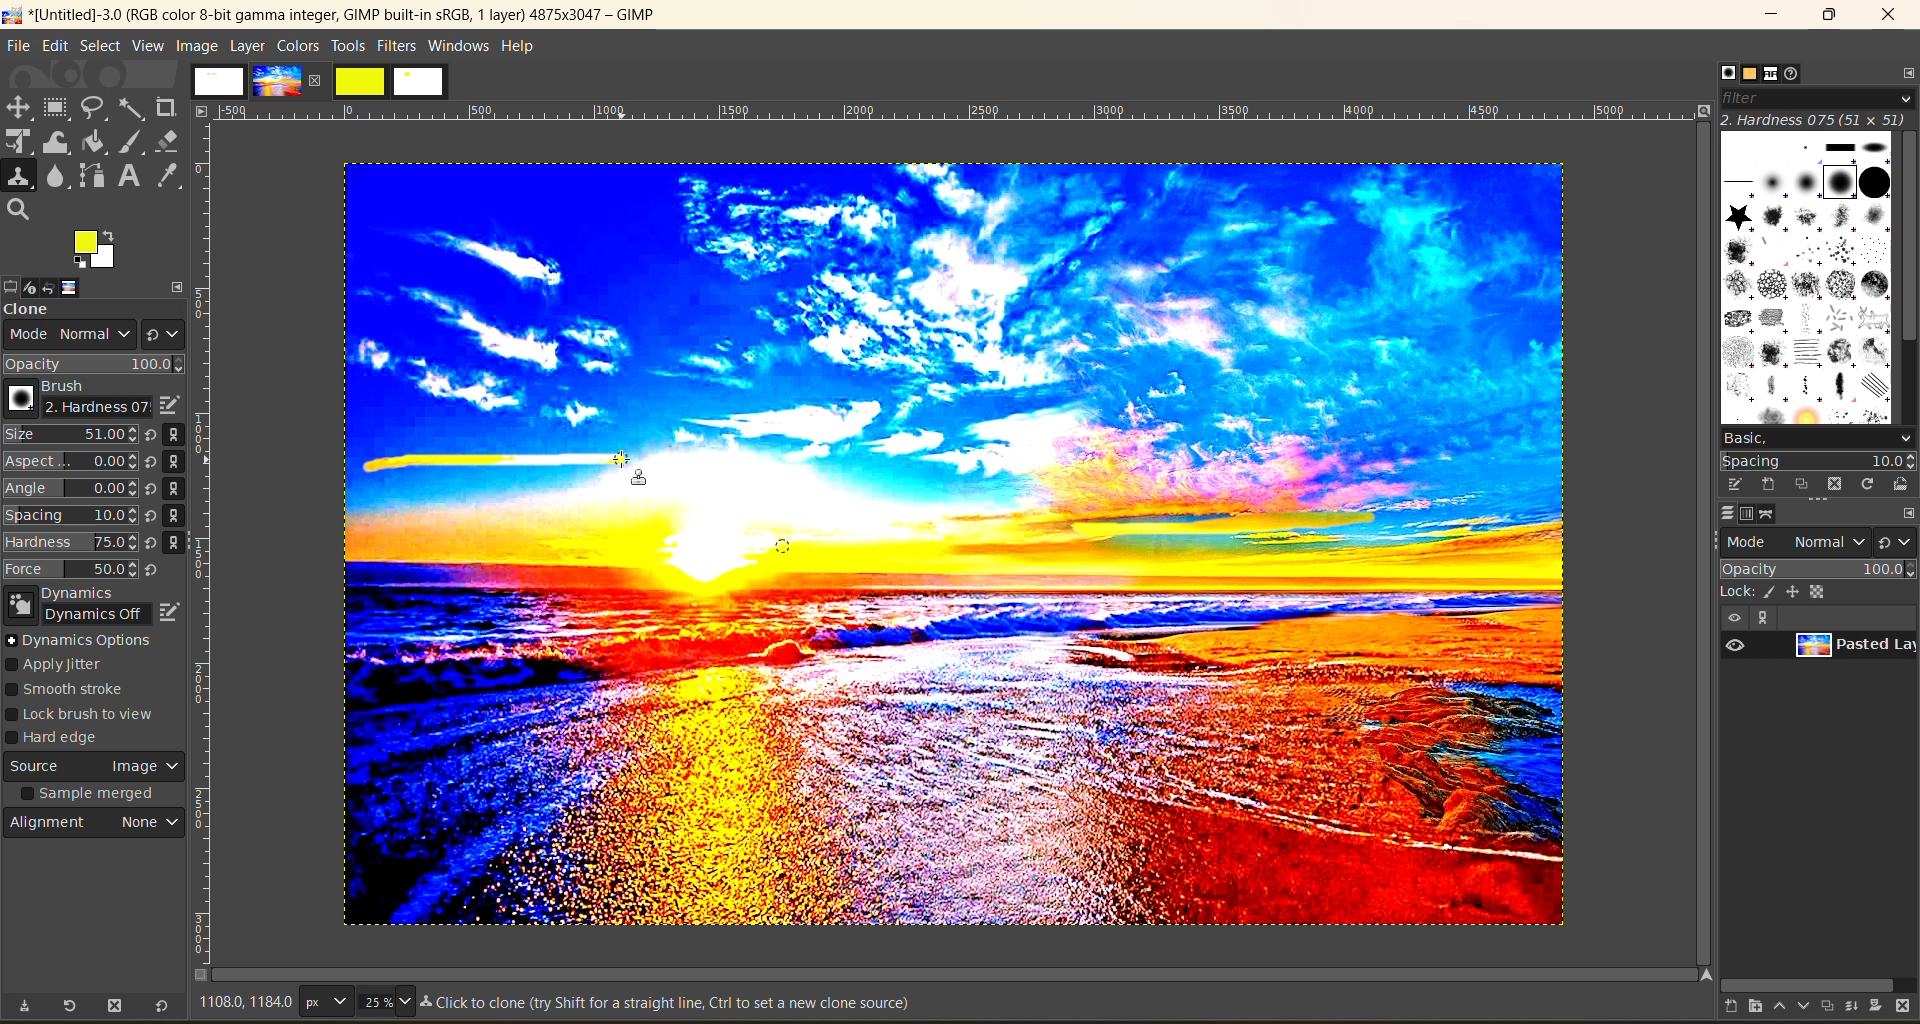 The width and height of the screenshot is (1920, 1024). I want to click on position, so click(1796, 591).